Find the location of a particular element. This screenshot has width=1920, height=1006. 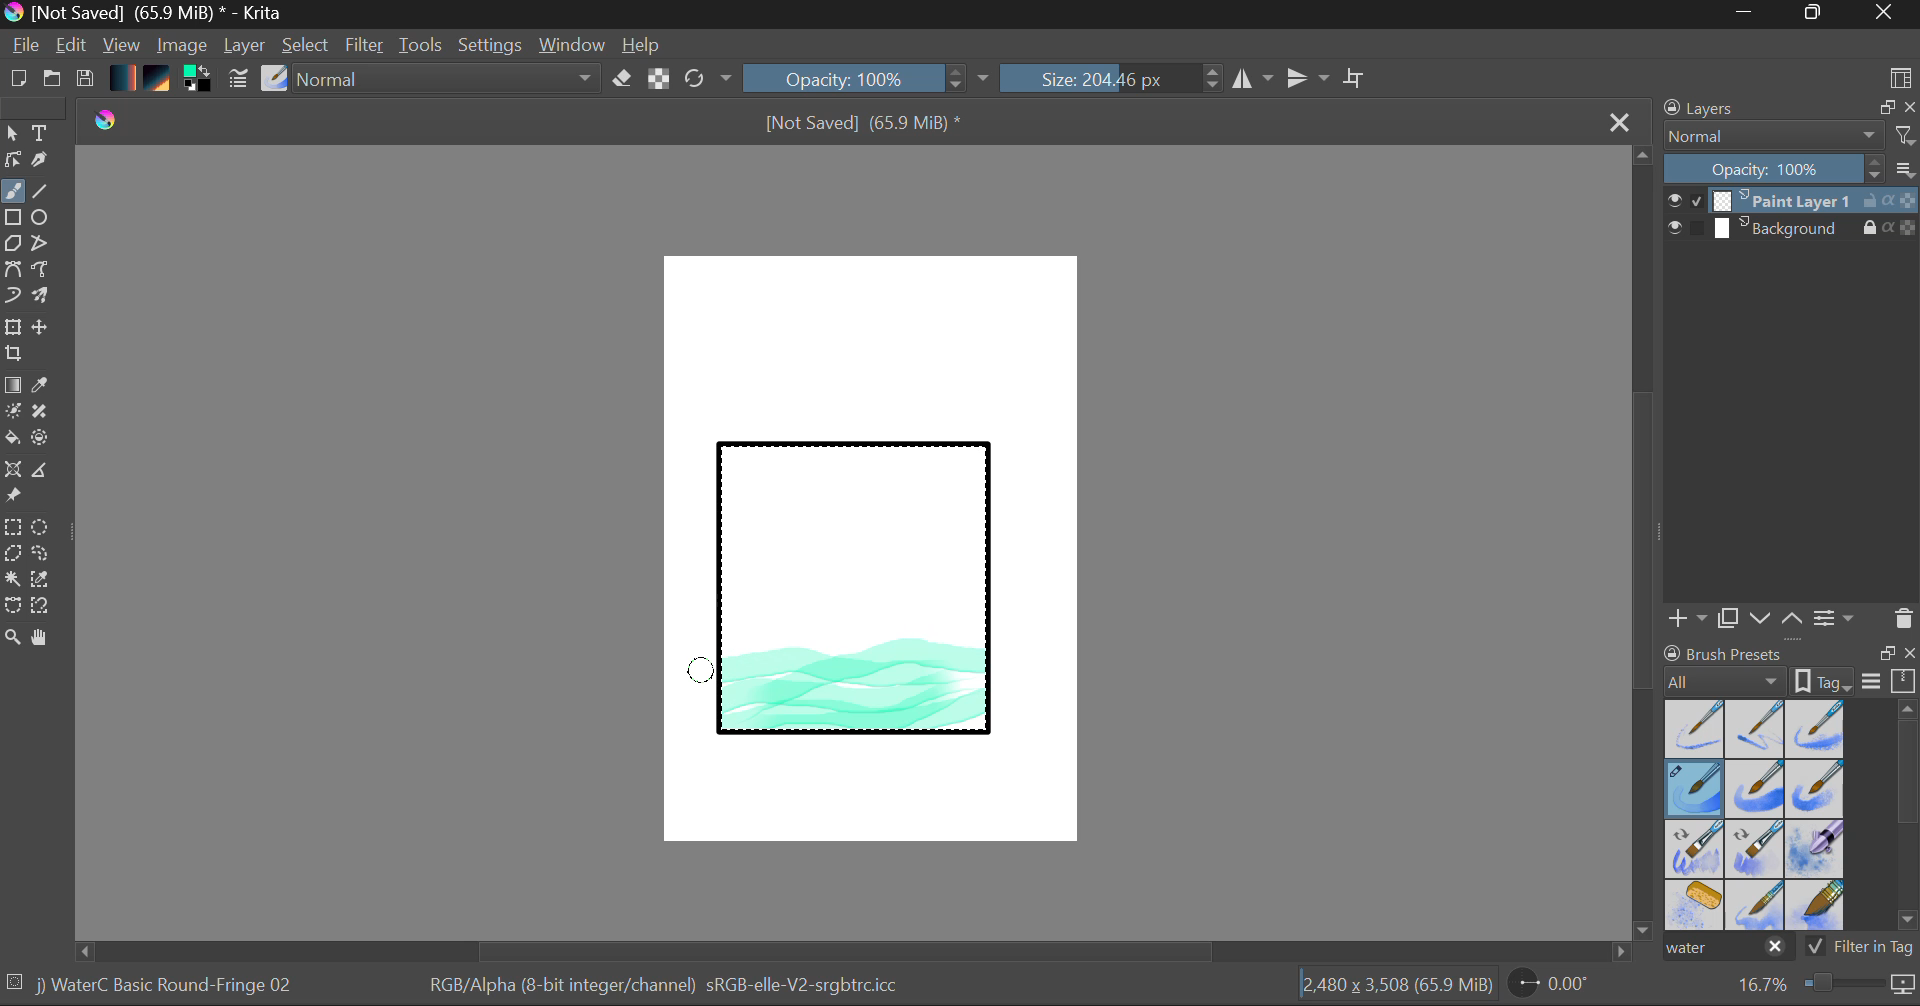

Bezier Curve Selector is located at coordinates (12, 607).